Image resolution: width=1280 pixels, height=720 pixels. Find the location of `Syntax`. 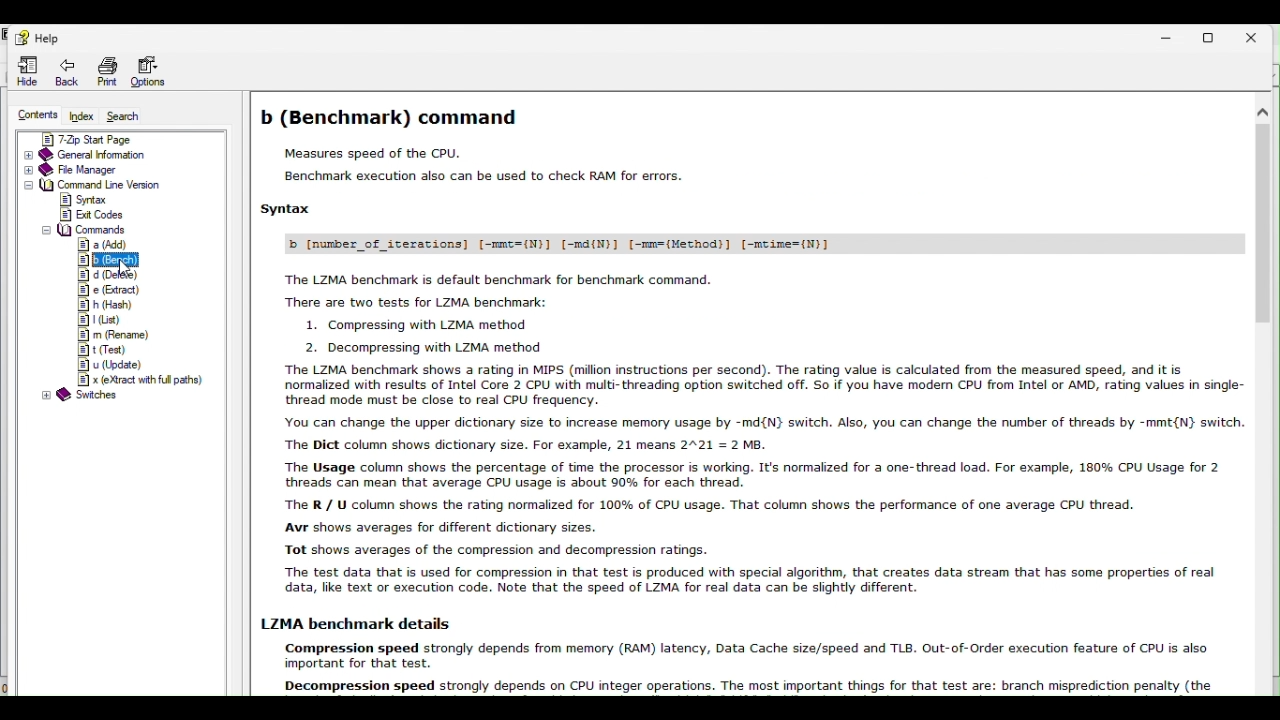

Syntax is located at coordinates (289, 208).